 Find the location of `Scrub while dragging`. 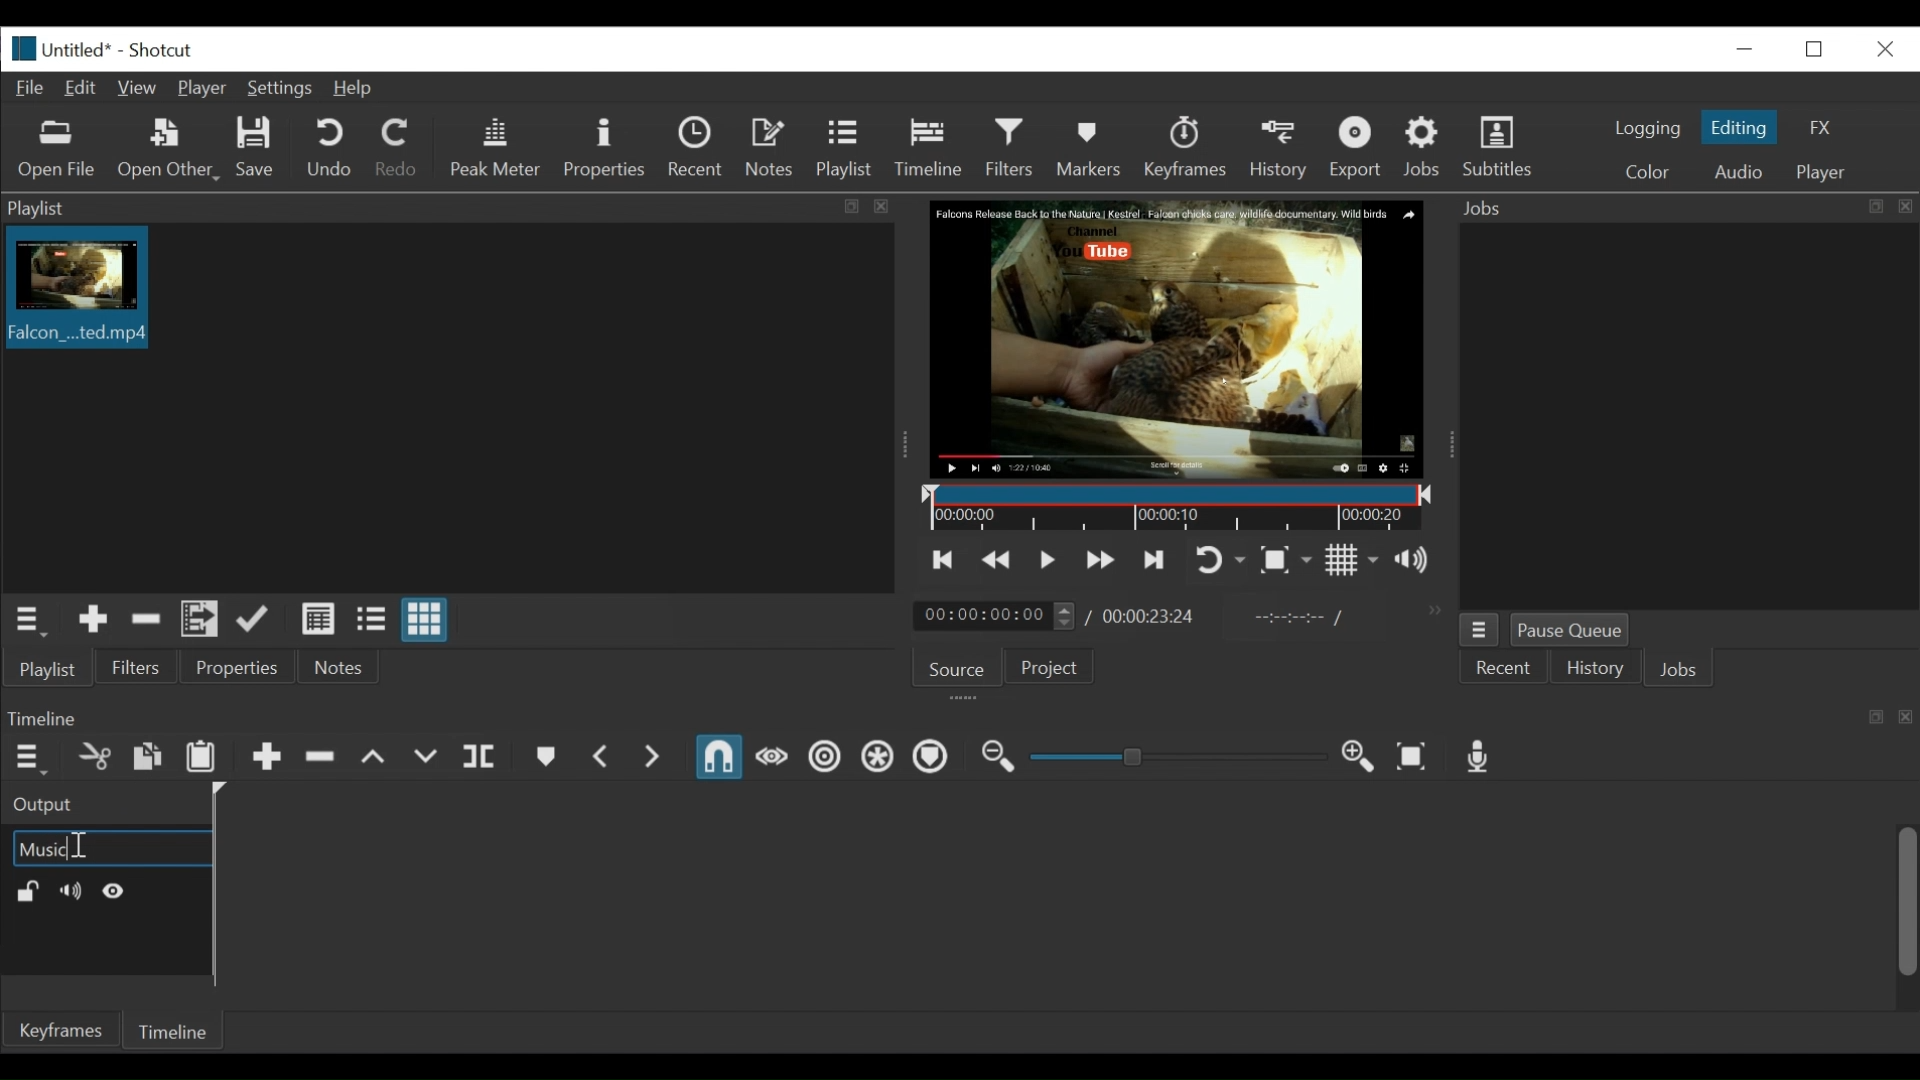

Scrub while dragging is located at coordinates (775, 759).